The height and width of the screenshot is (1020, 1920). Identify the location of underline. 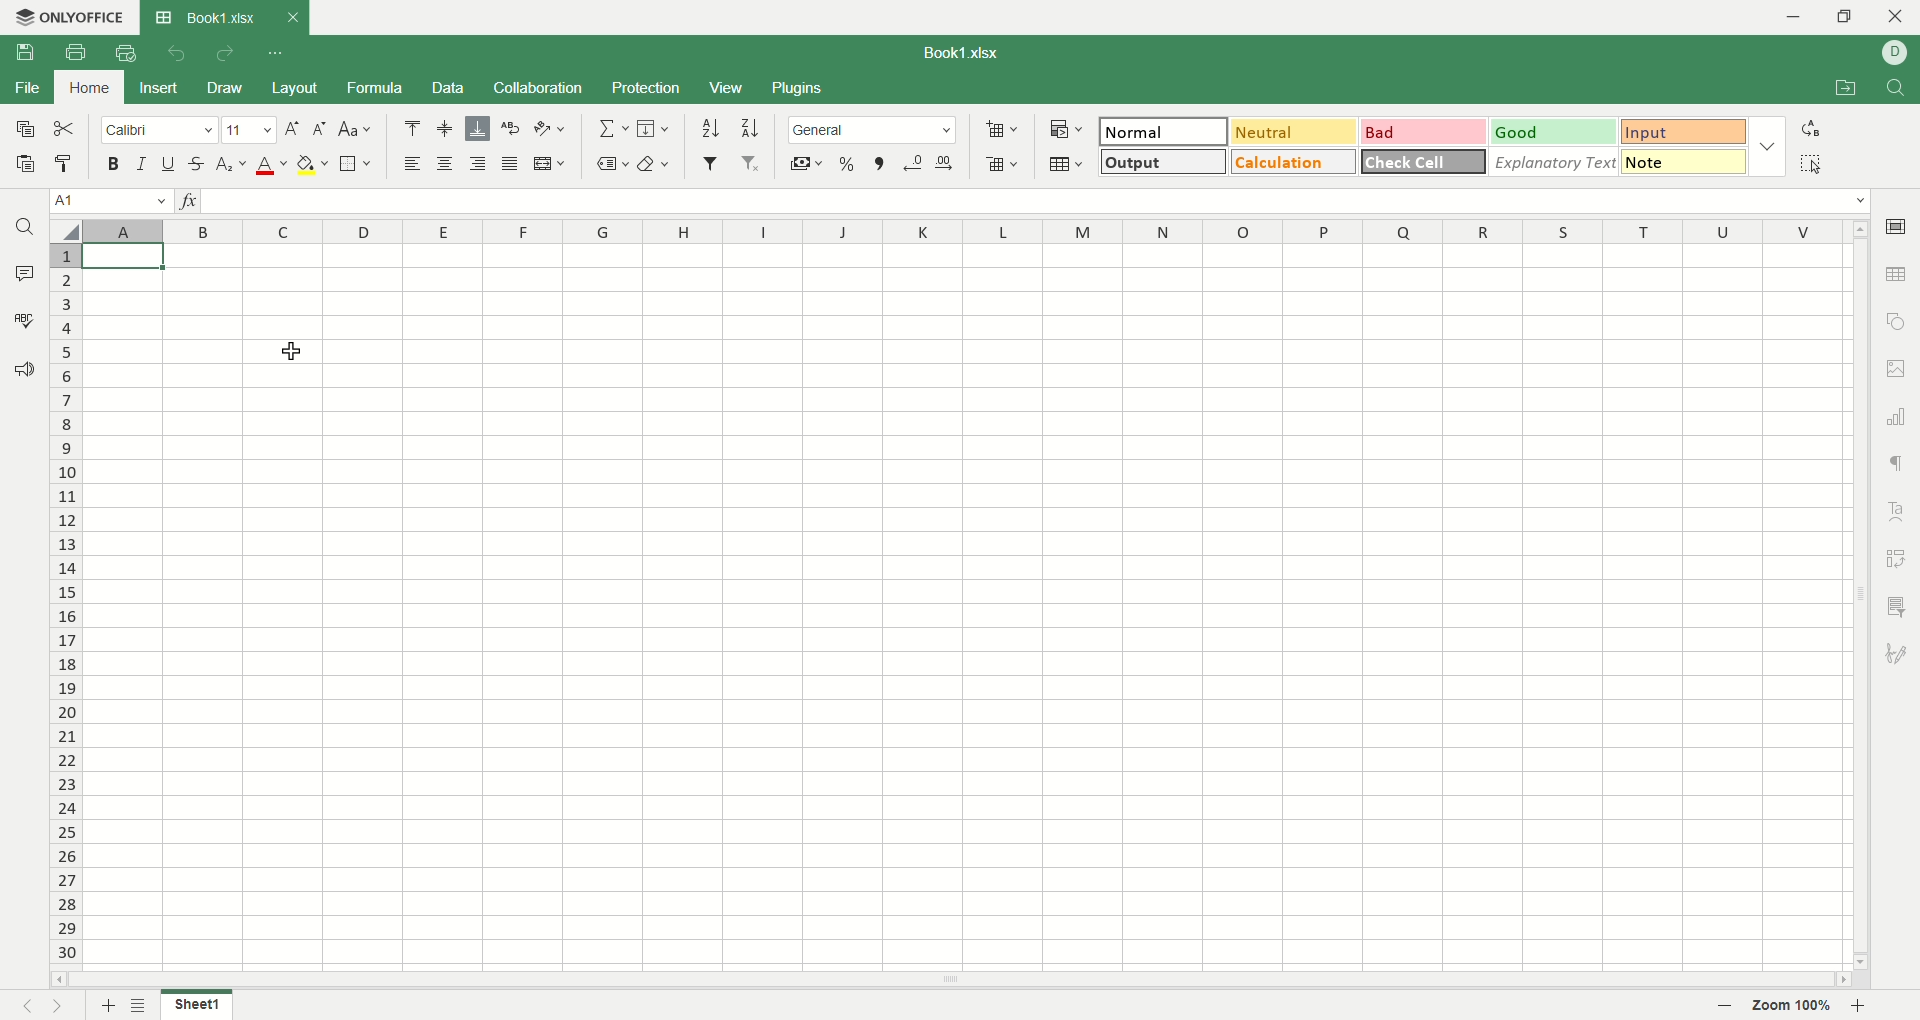
(167, 164).